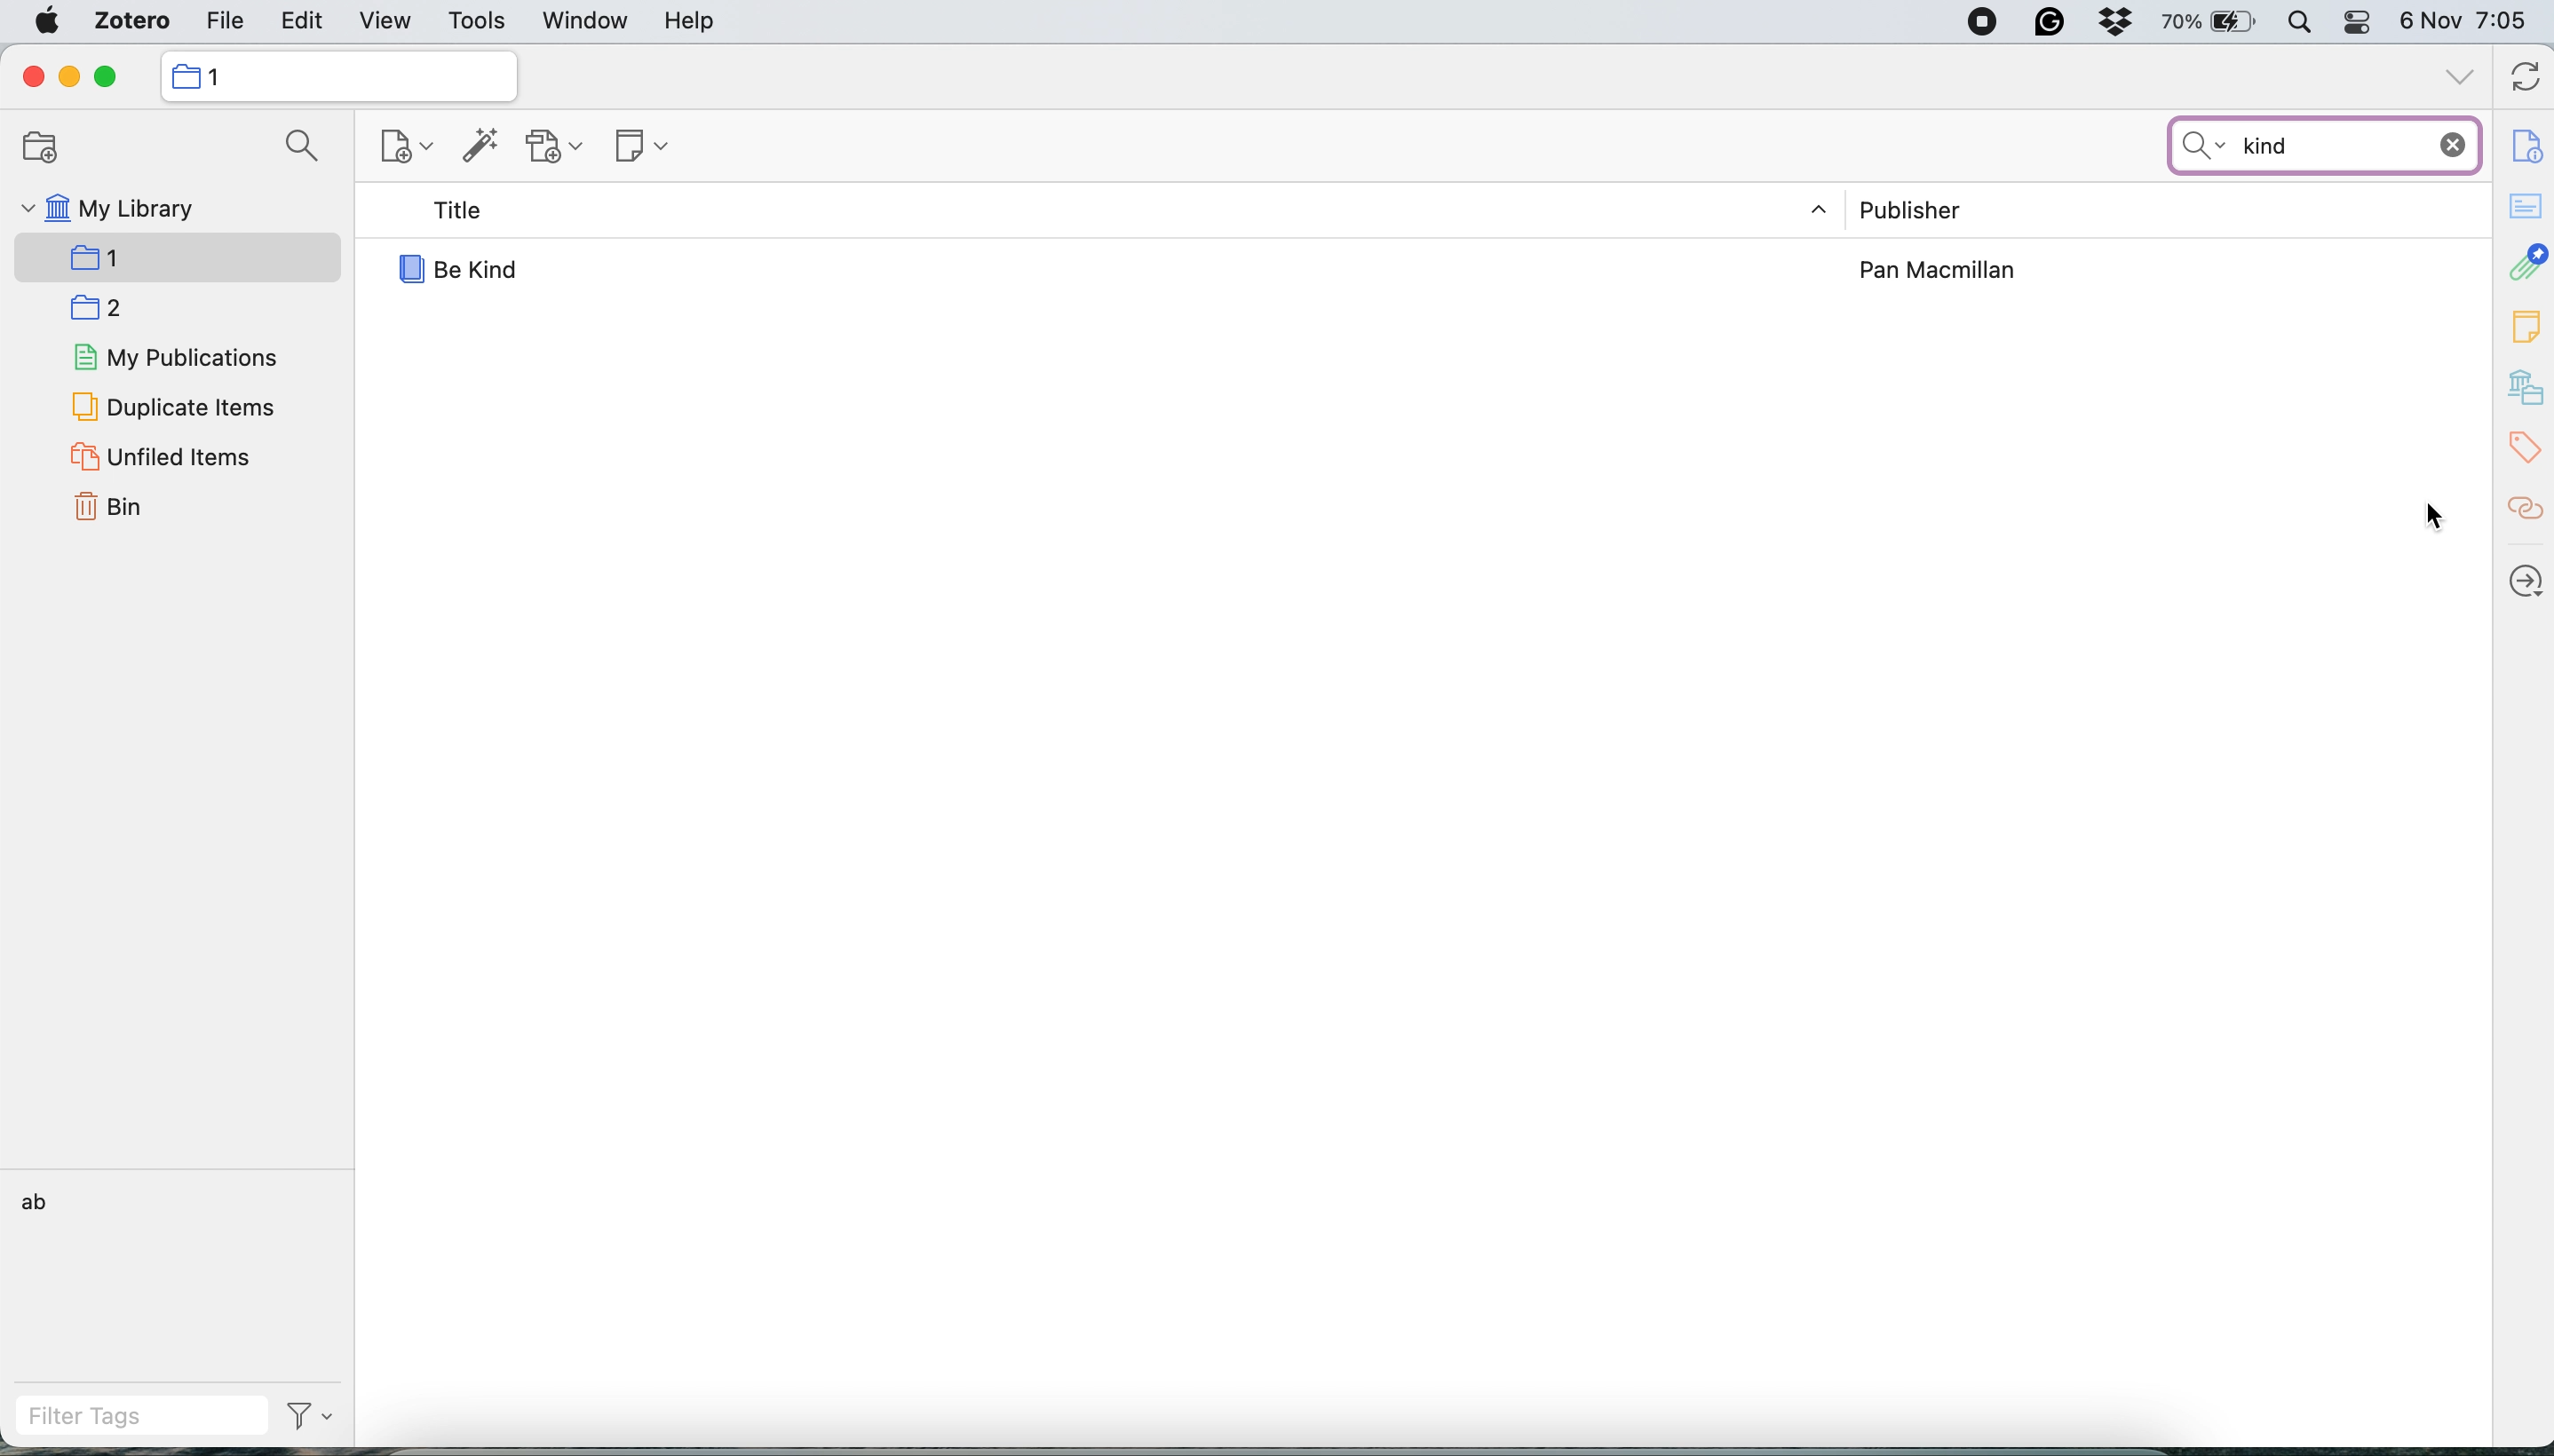 Image resolution: width=2554 pixels, height=1456 pixels. Describe the element at coordinates (135, 22) in the screenshot. I see `zotero` at that location.